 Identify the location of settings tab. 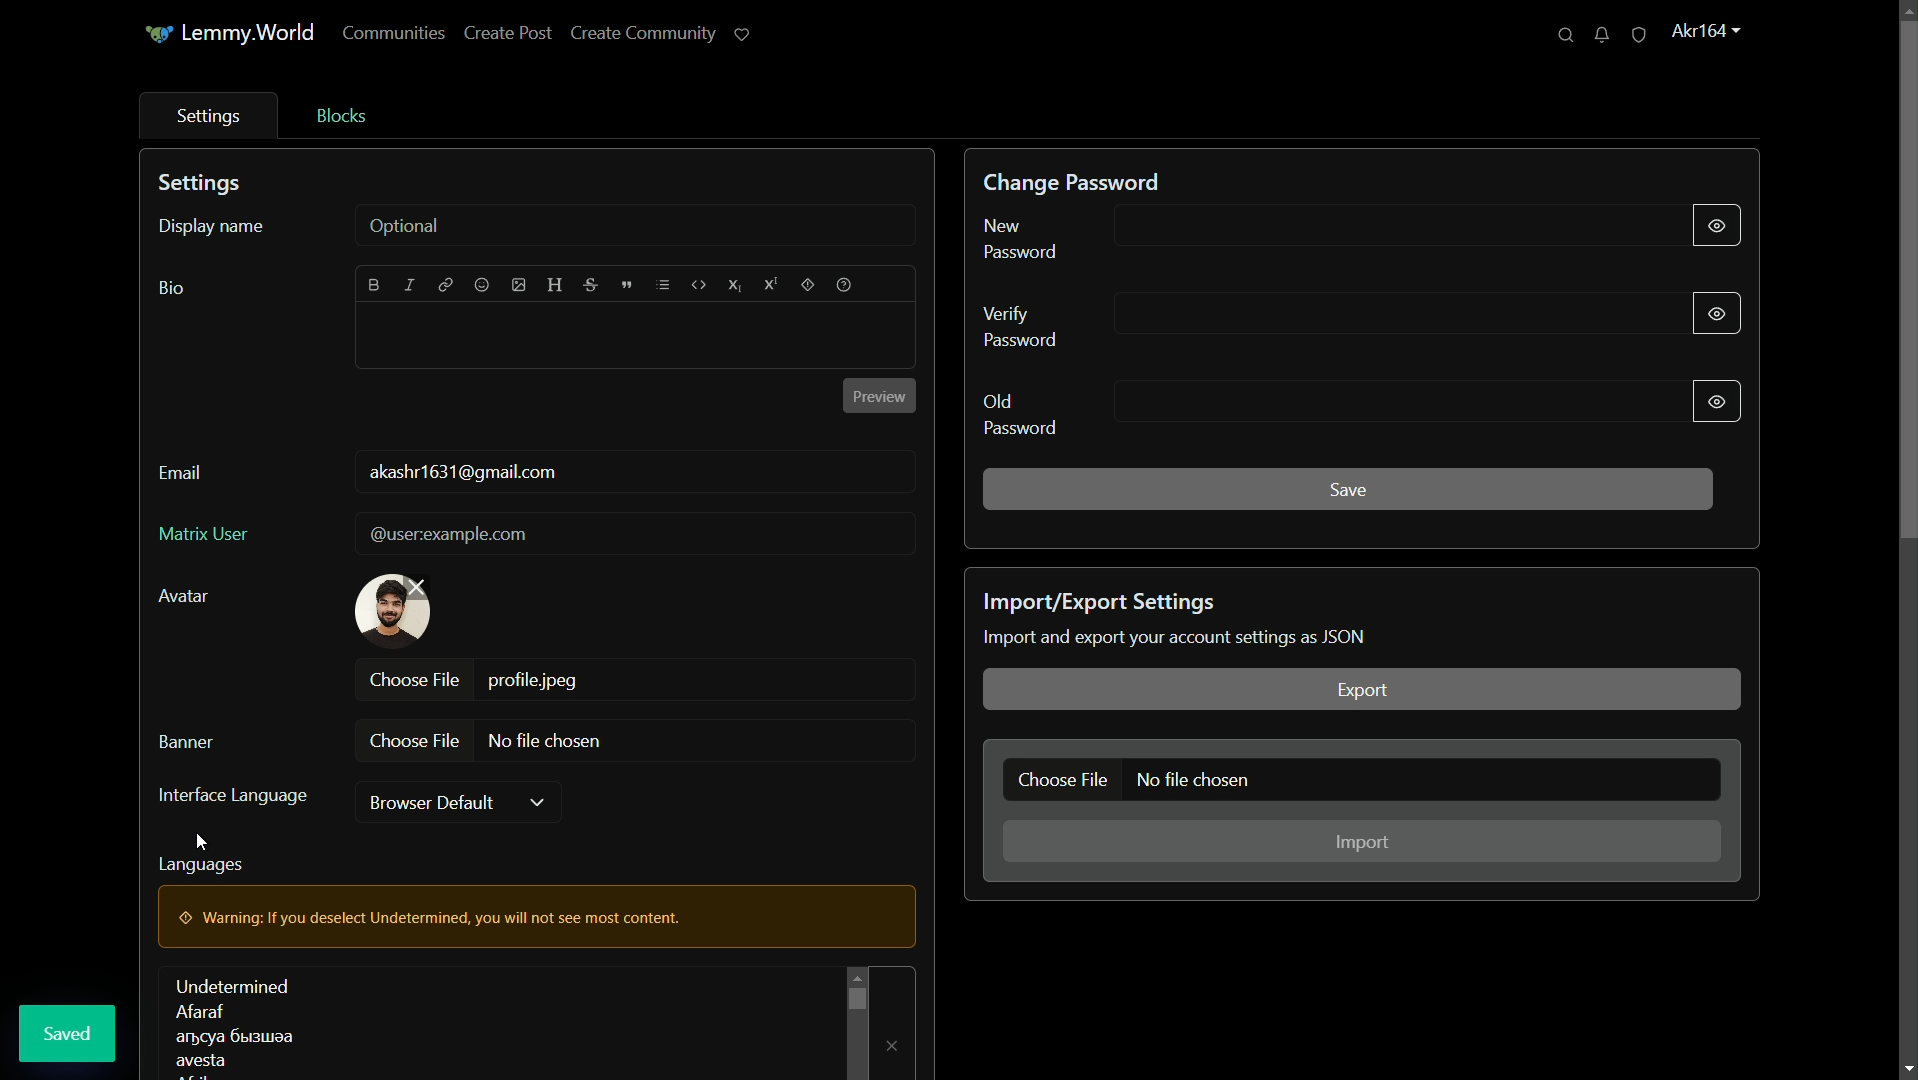
(204, 116).